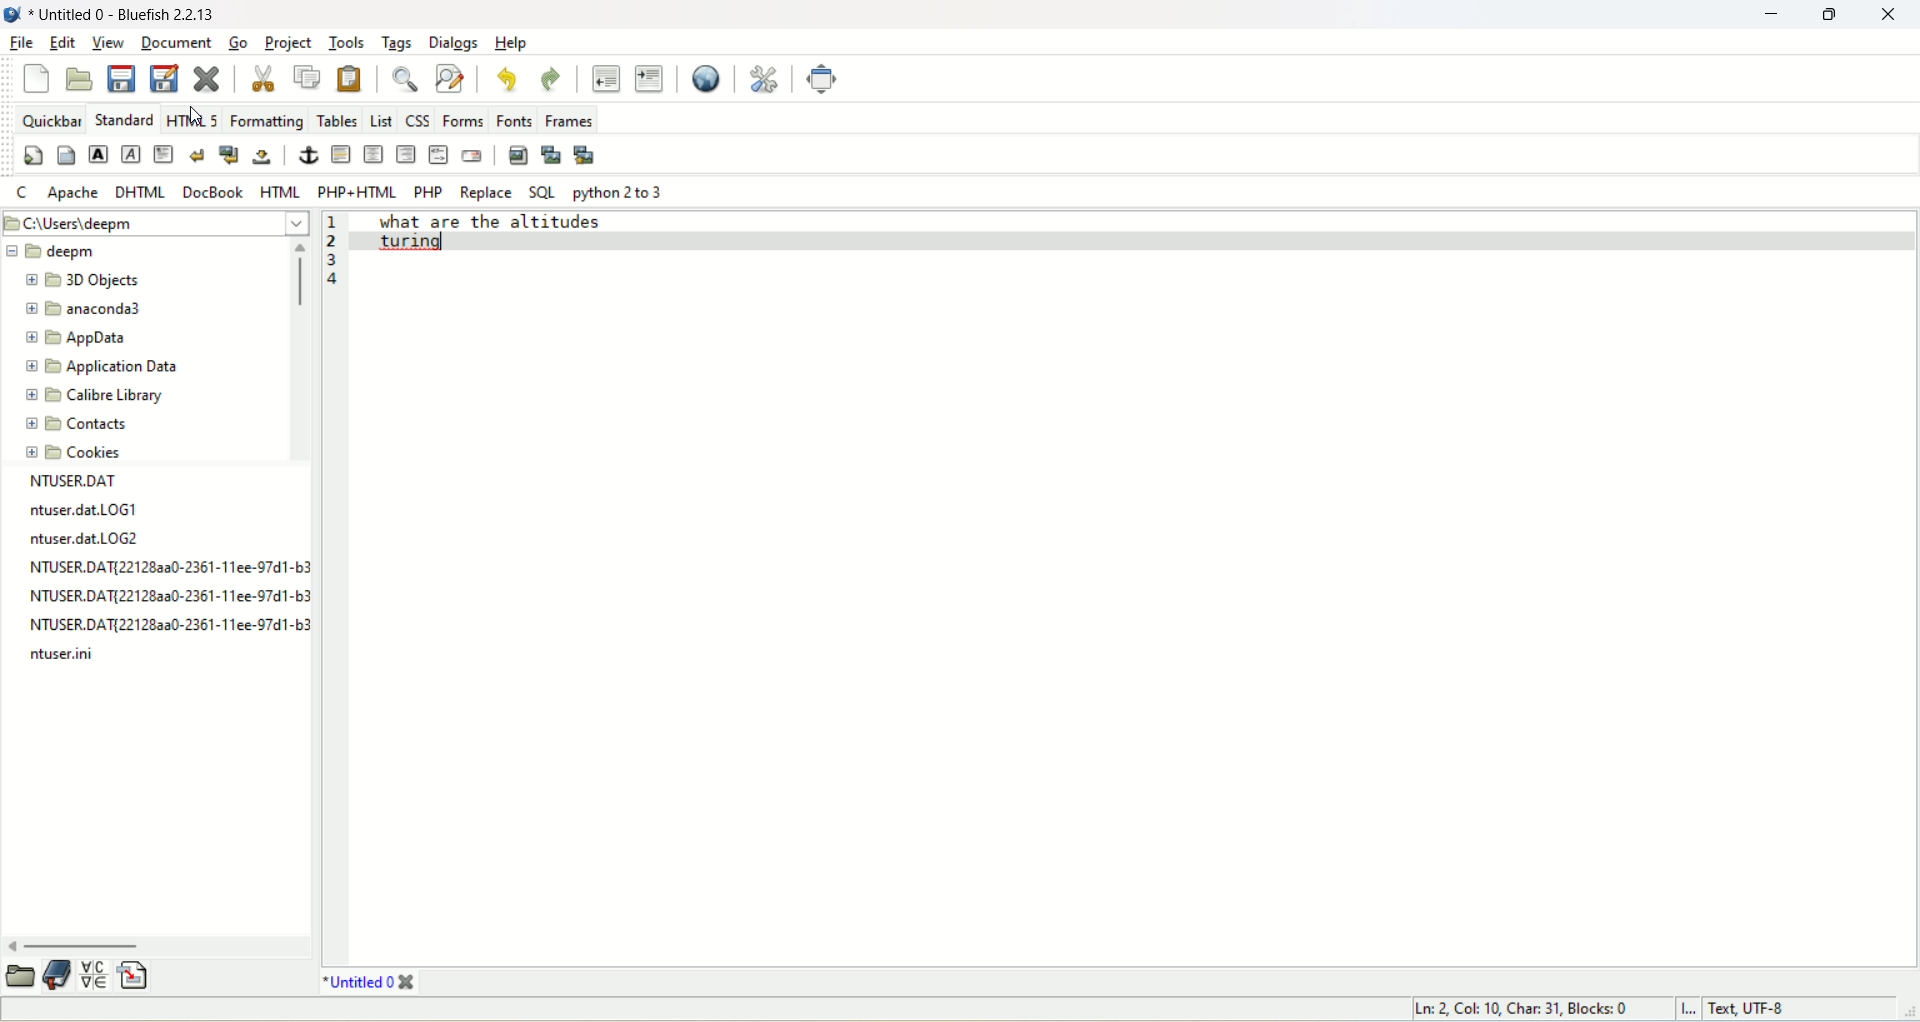 The height and width of the screenshot is (1022, 1920). What do you see at coordinates (269, 120) in the screenshot?
I see `formatting` at bounding box center [269, 120].